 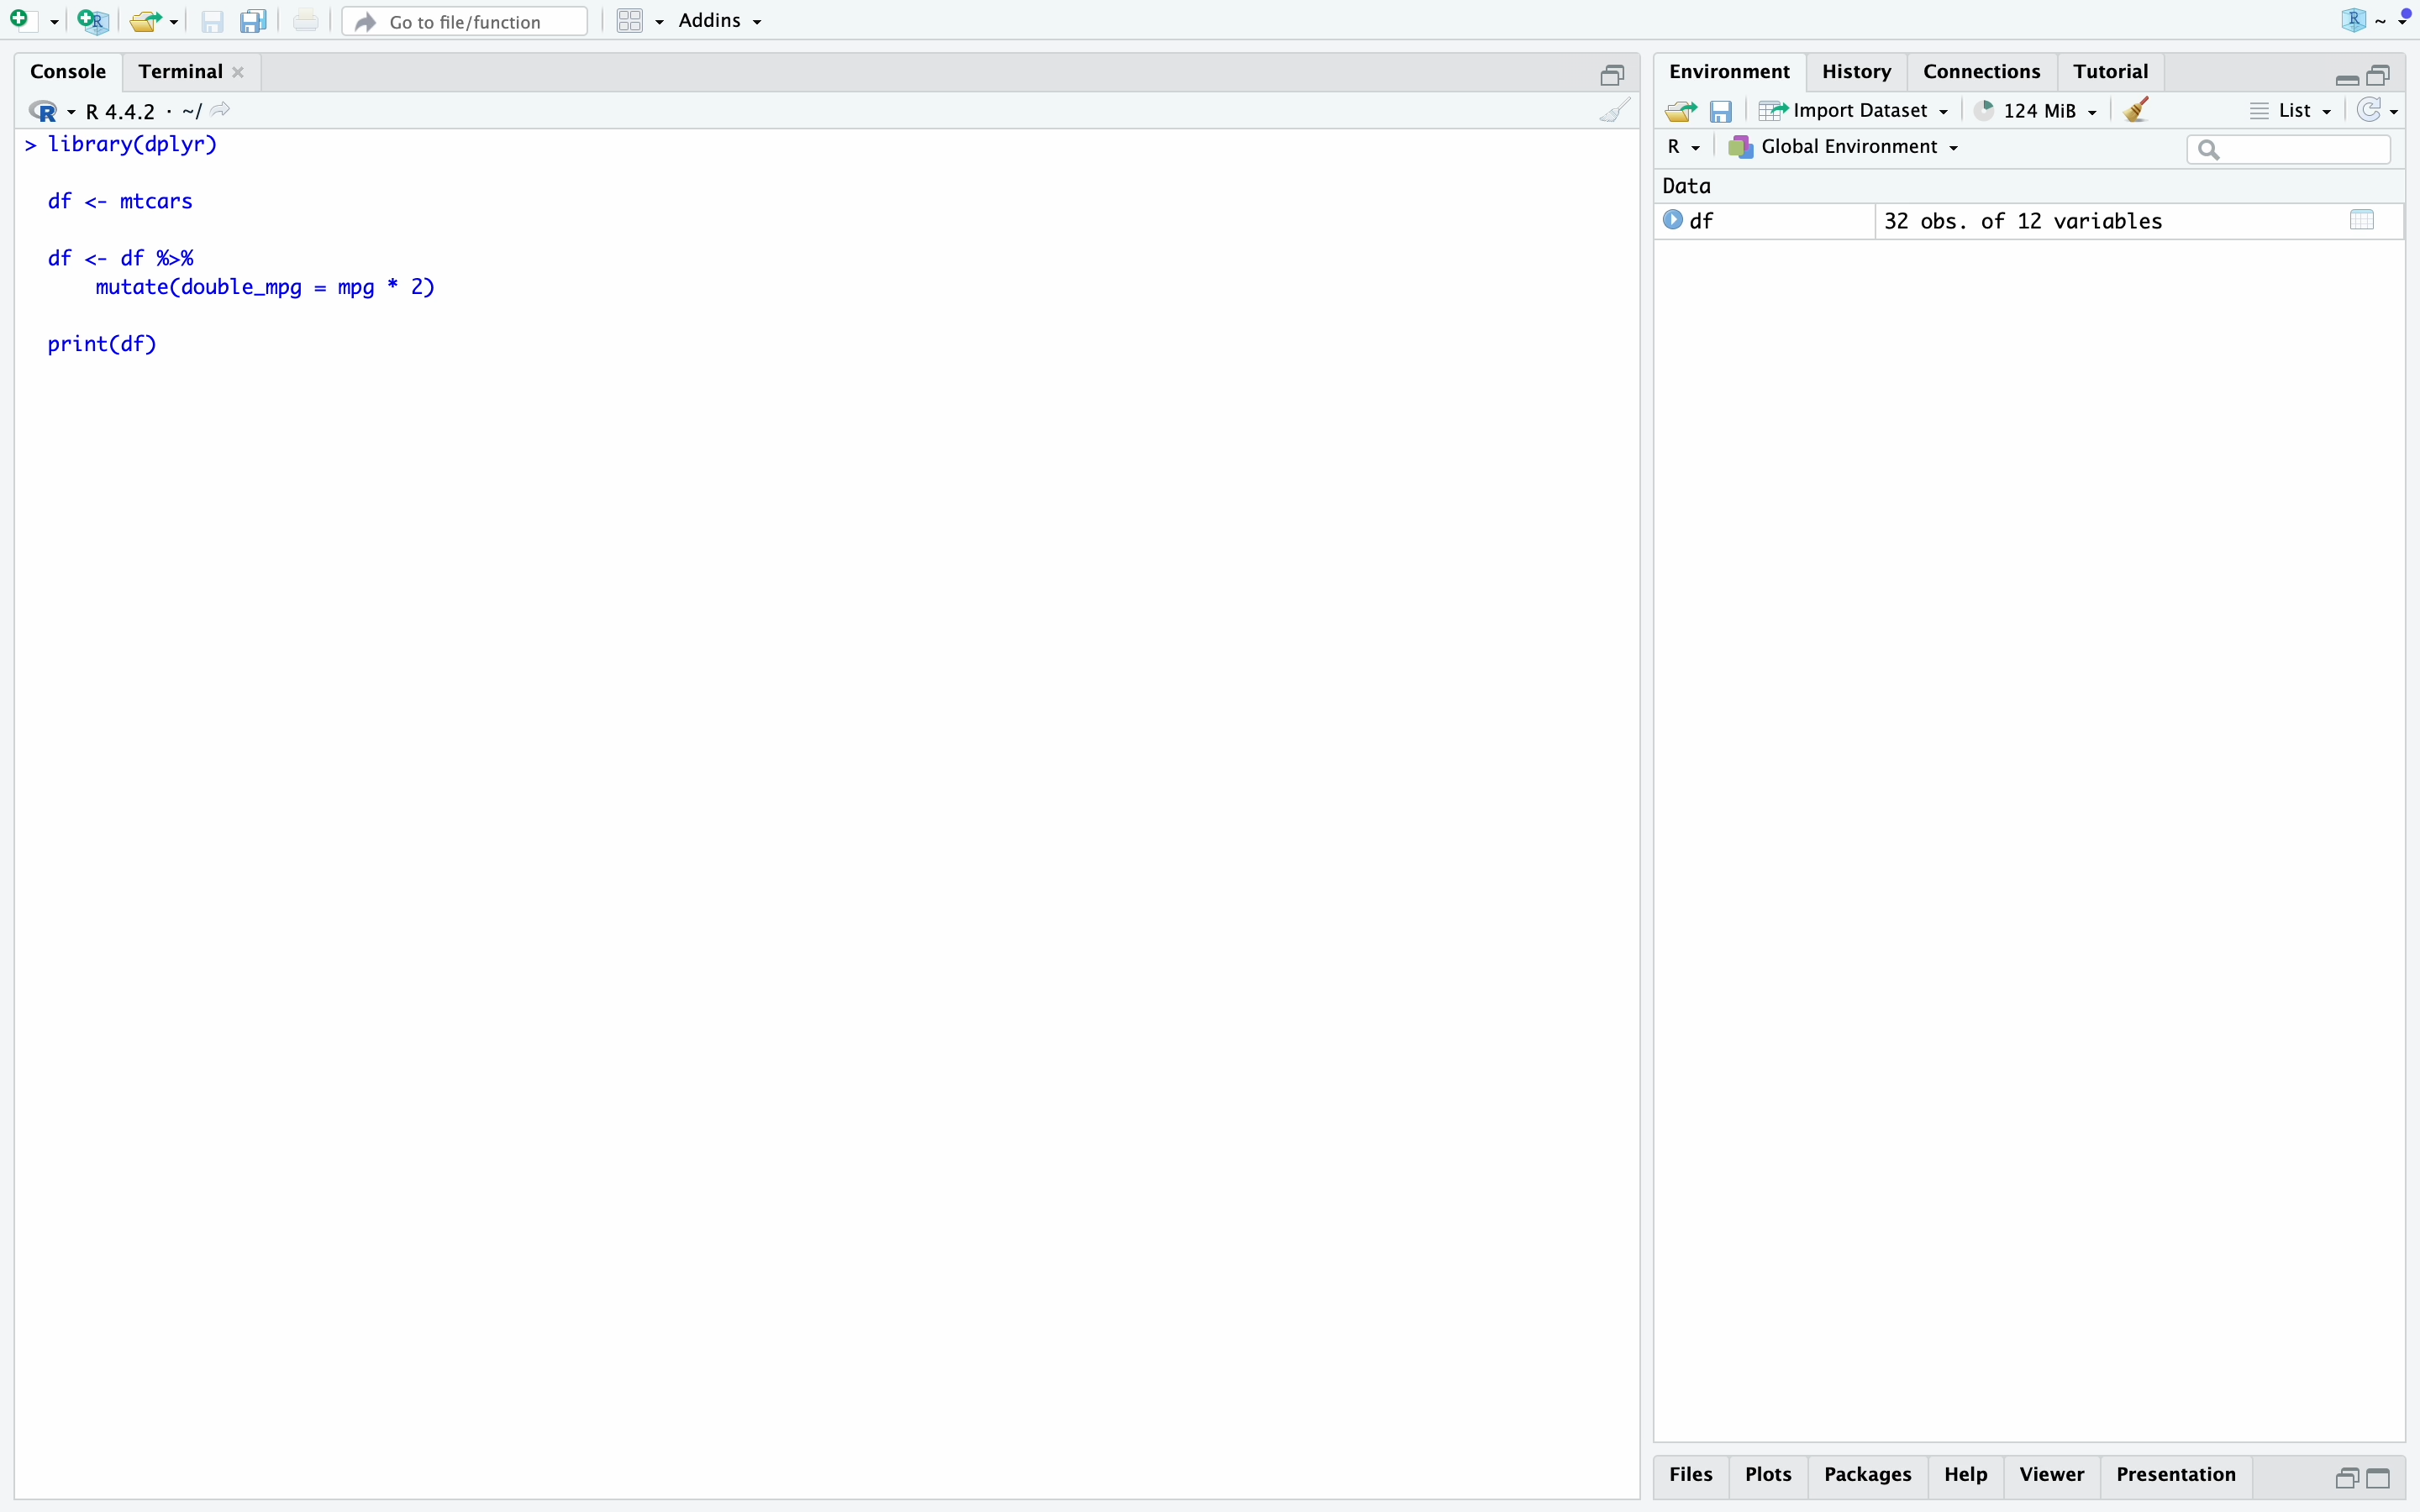 What do you see at coordinates (2377, 21) in the screenshot?
I see `logo` at bounding box center [2377, 21].